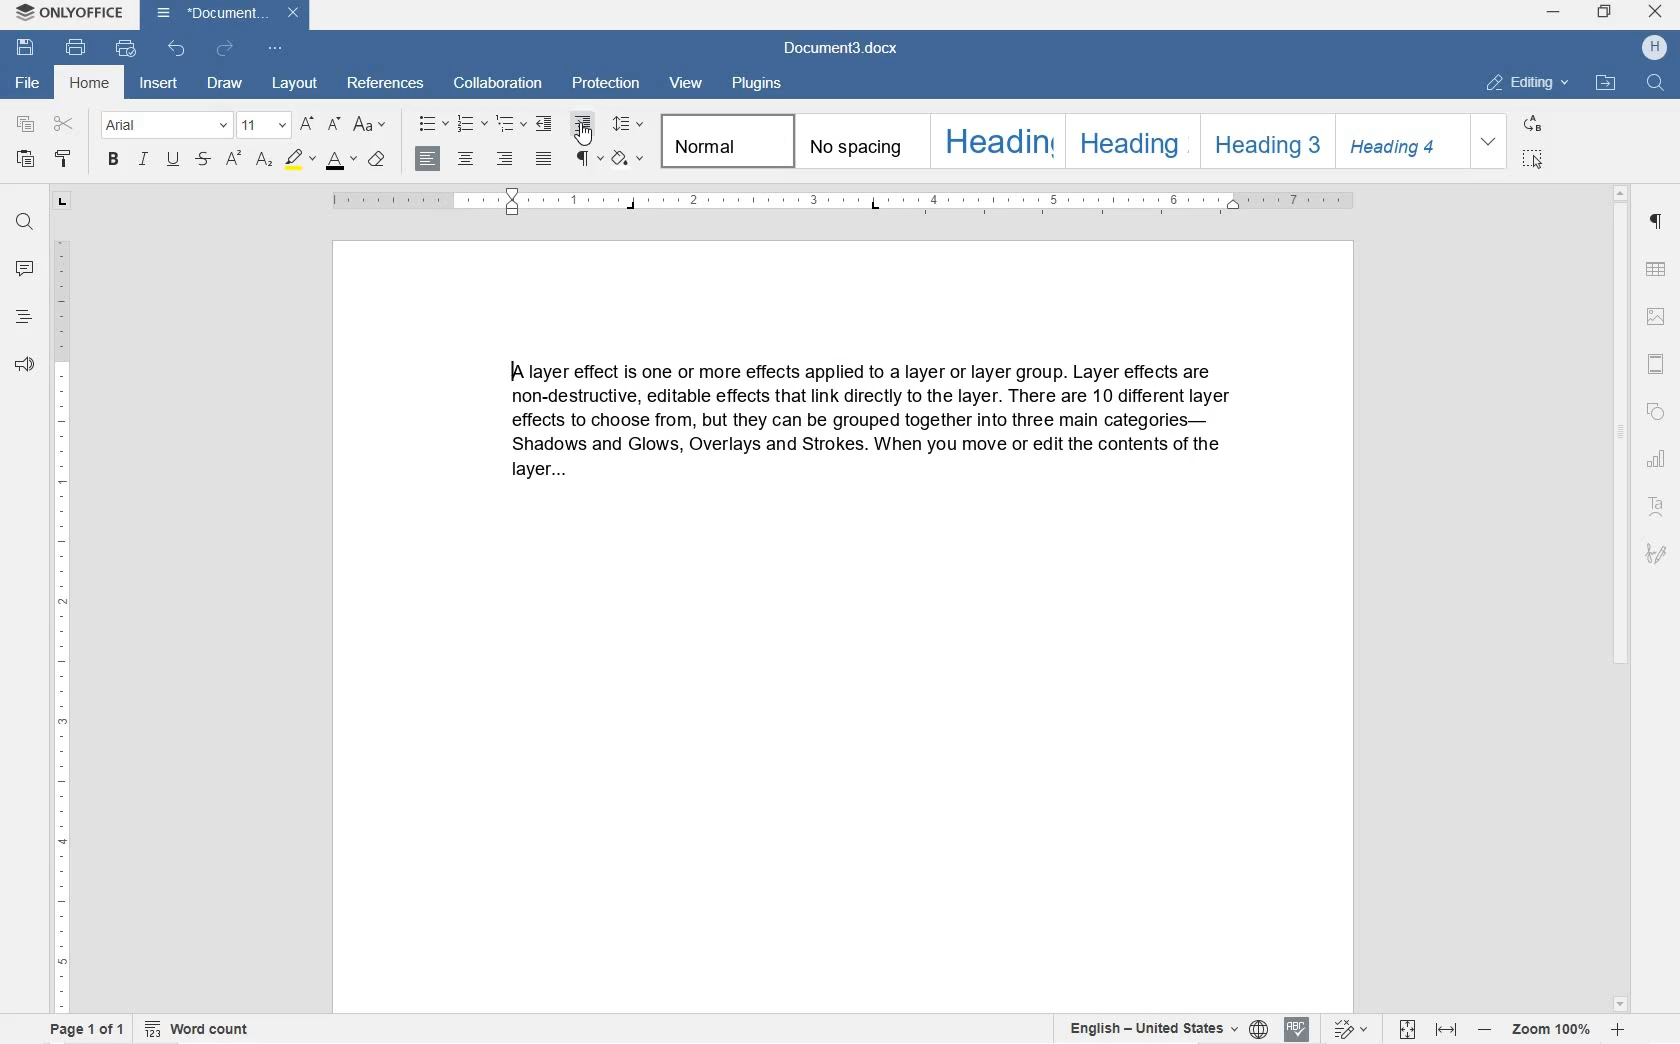 This screenshot has width=1680, height=1044. I want to click on CLOSE, so click(1657, 15).